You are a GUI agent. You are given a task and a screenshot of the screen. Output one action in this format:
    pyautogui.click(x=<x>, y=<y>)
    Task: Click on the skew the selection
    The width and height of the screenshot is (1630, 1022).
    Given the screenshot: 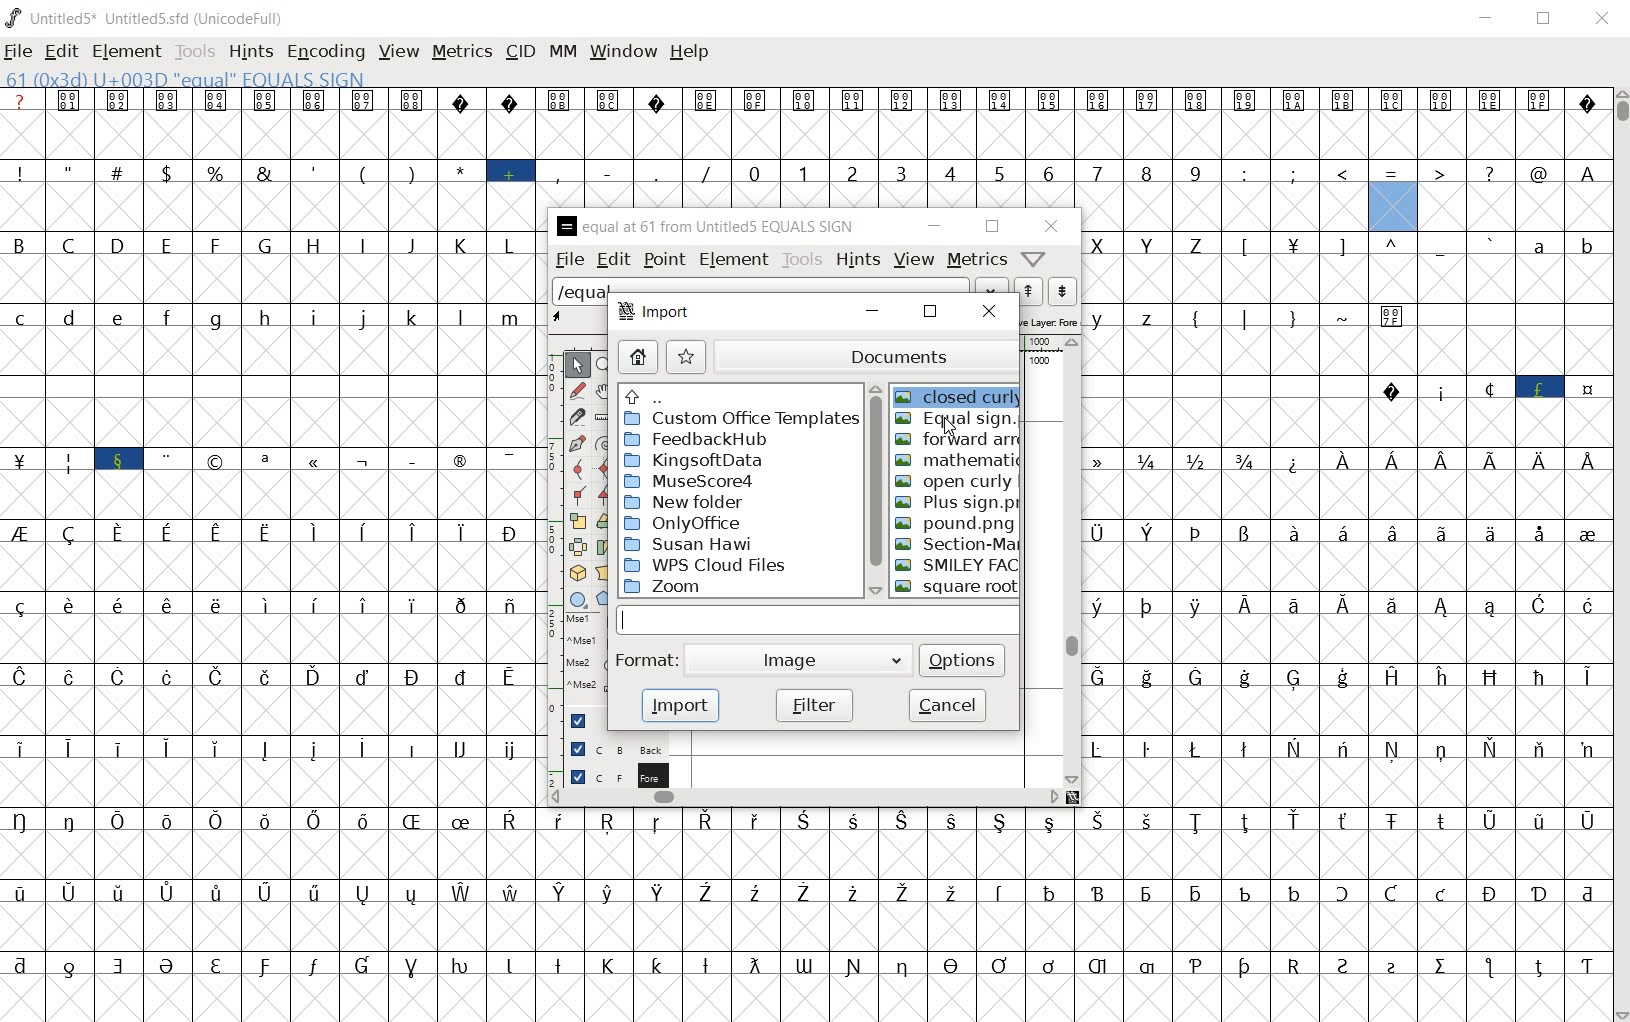 What is the action you would take?
    pyautogui.click(x=603, y=548)
    